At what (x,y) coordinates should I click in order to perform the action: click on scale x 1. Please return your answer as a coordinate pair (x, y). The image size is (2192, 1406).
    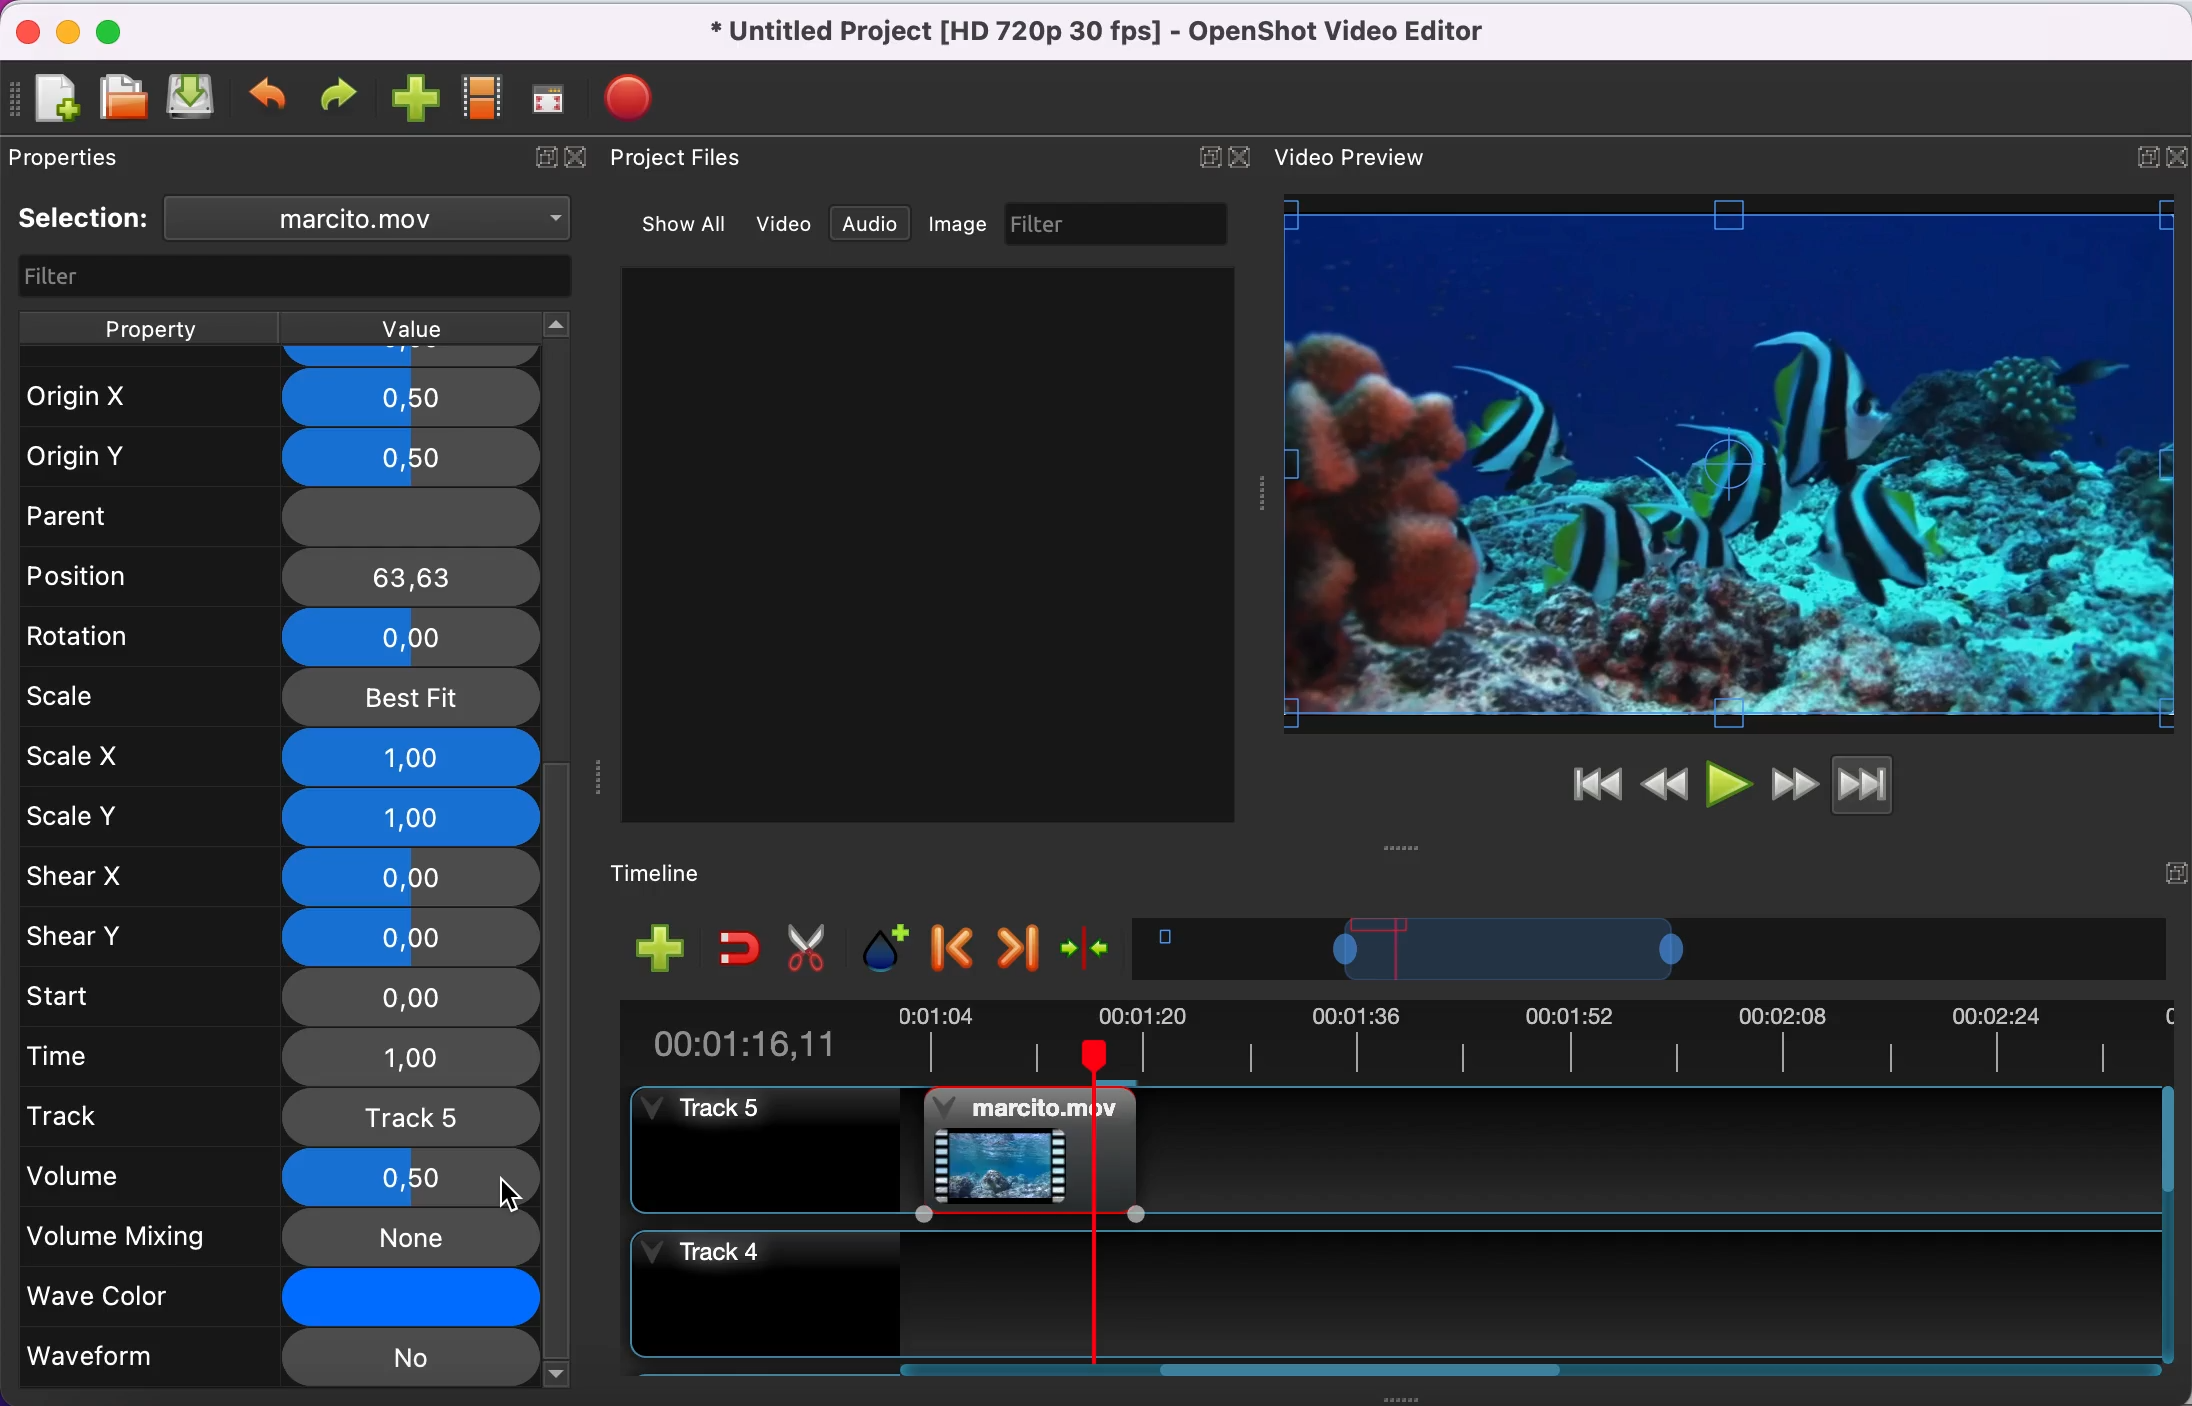
    Looking at the image, I should click on (278, 756).